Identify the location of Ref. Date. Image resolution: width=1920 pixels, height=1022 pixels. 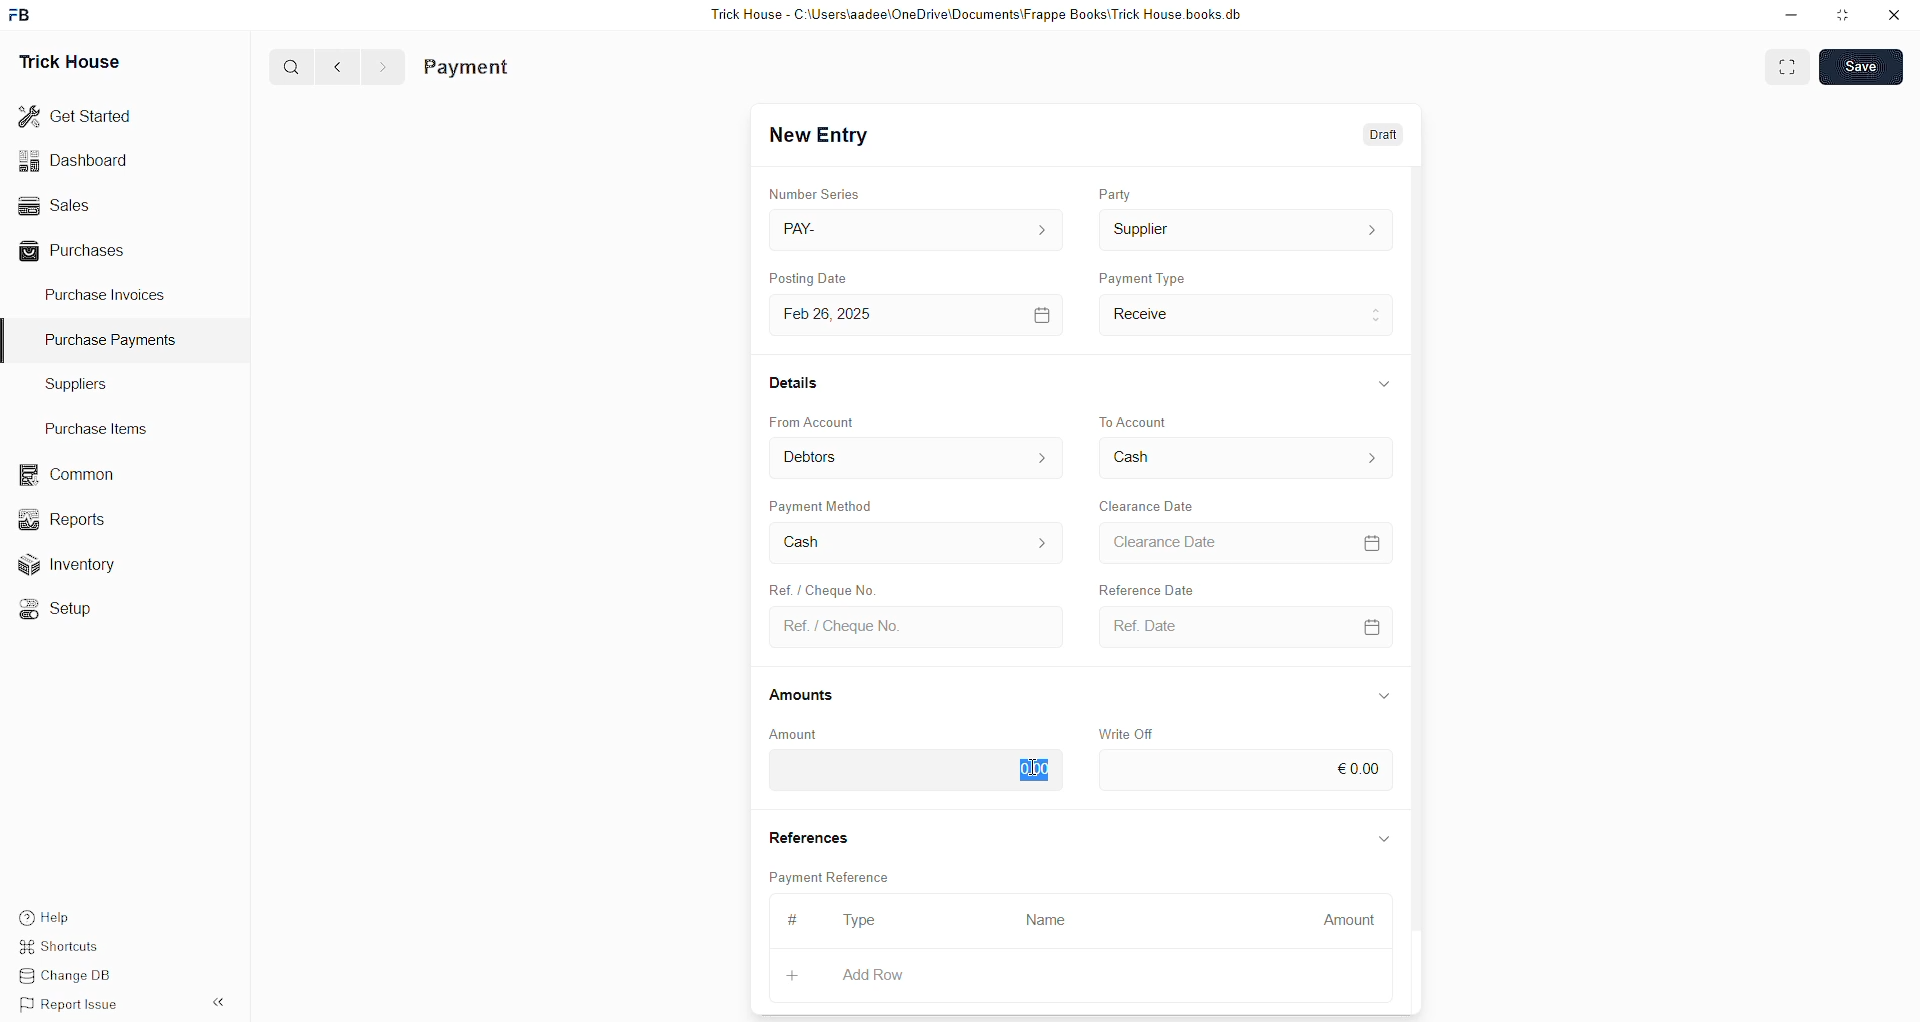
(1239, 626).